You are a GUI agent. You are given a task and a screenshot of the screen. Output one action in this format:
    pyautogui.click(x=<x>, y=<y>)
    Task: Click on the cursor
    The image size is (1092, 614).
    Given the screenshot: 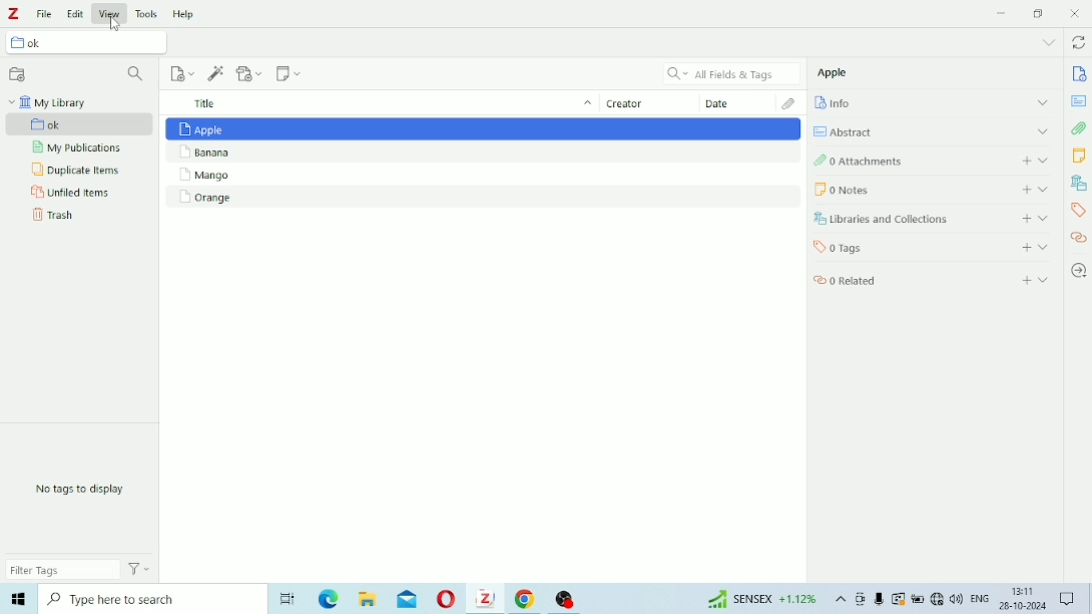 What is the action you would take?
    pyautogui.click(x=115, y=22)
    